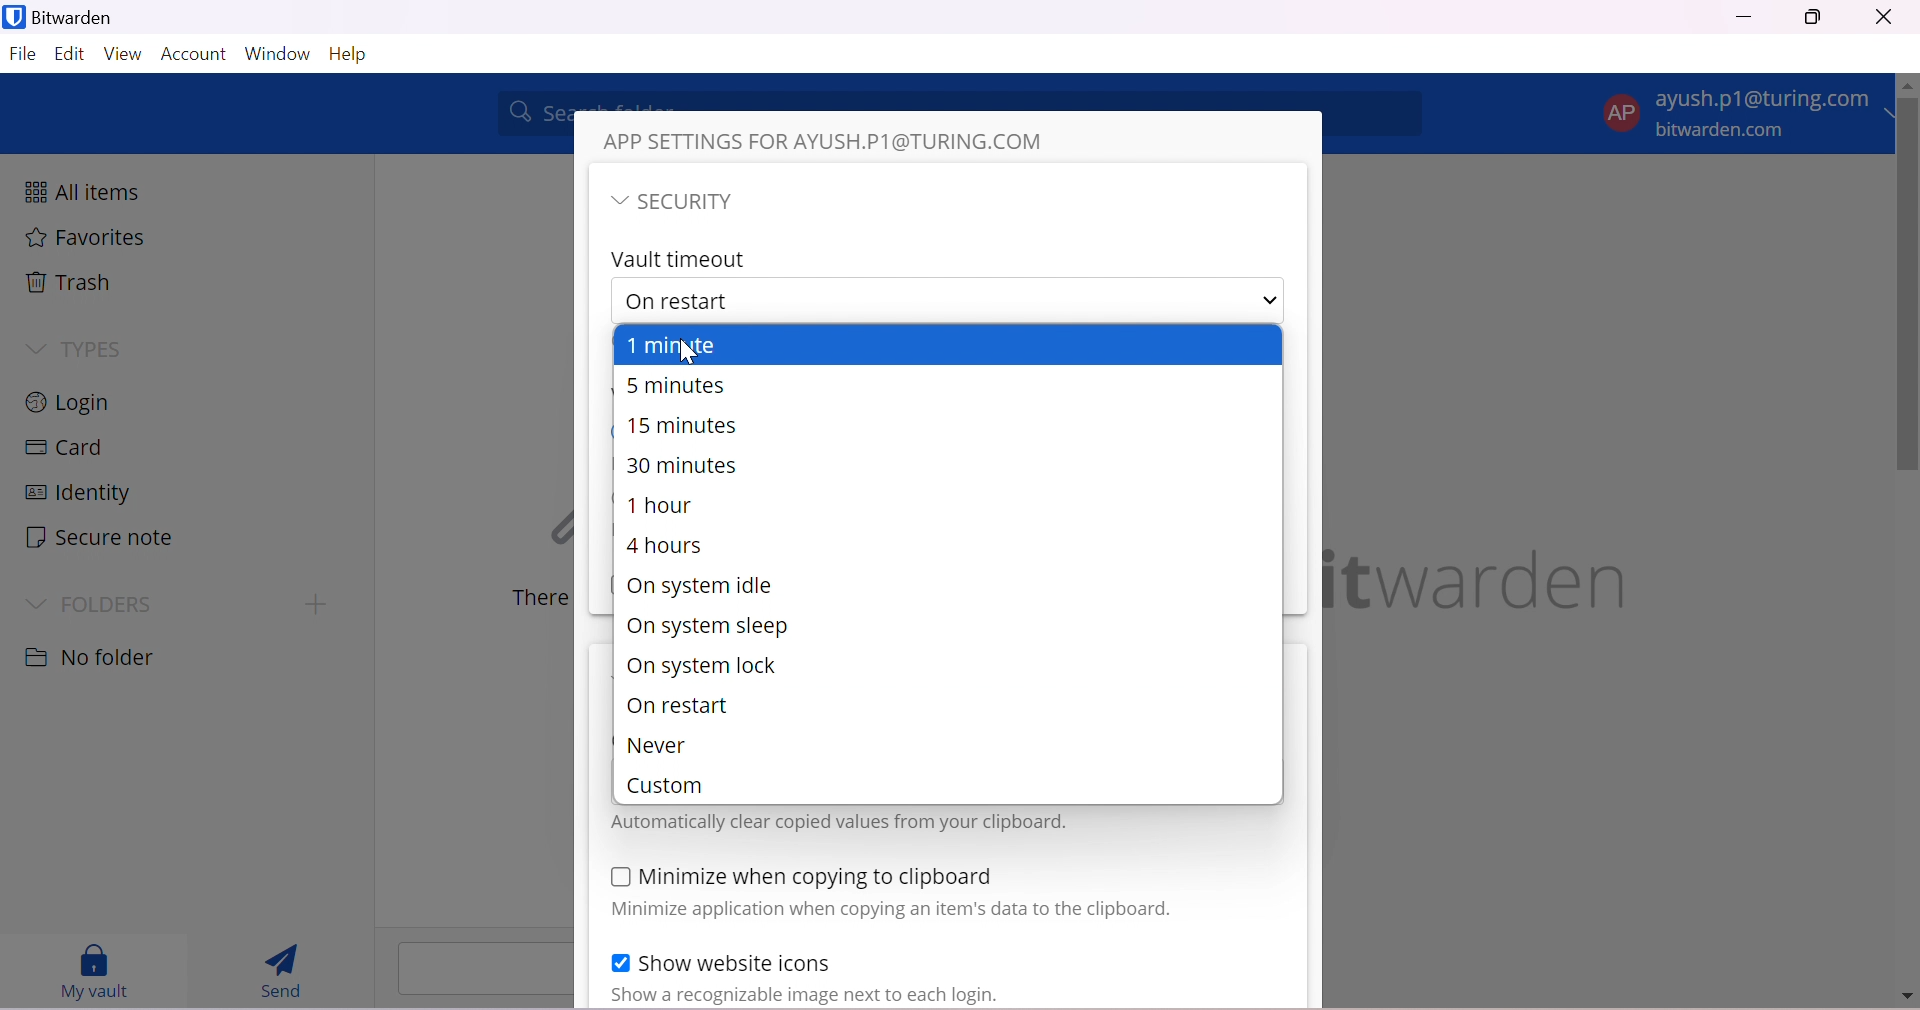  What do you see at coordinates (1908, 289) in the screenshot?
I see `scrollbar` at bounding box center [1908, 289].